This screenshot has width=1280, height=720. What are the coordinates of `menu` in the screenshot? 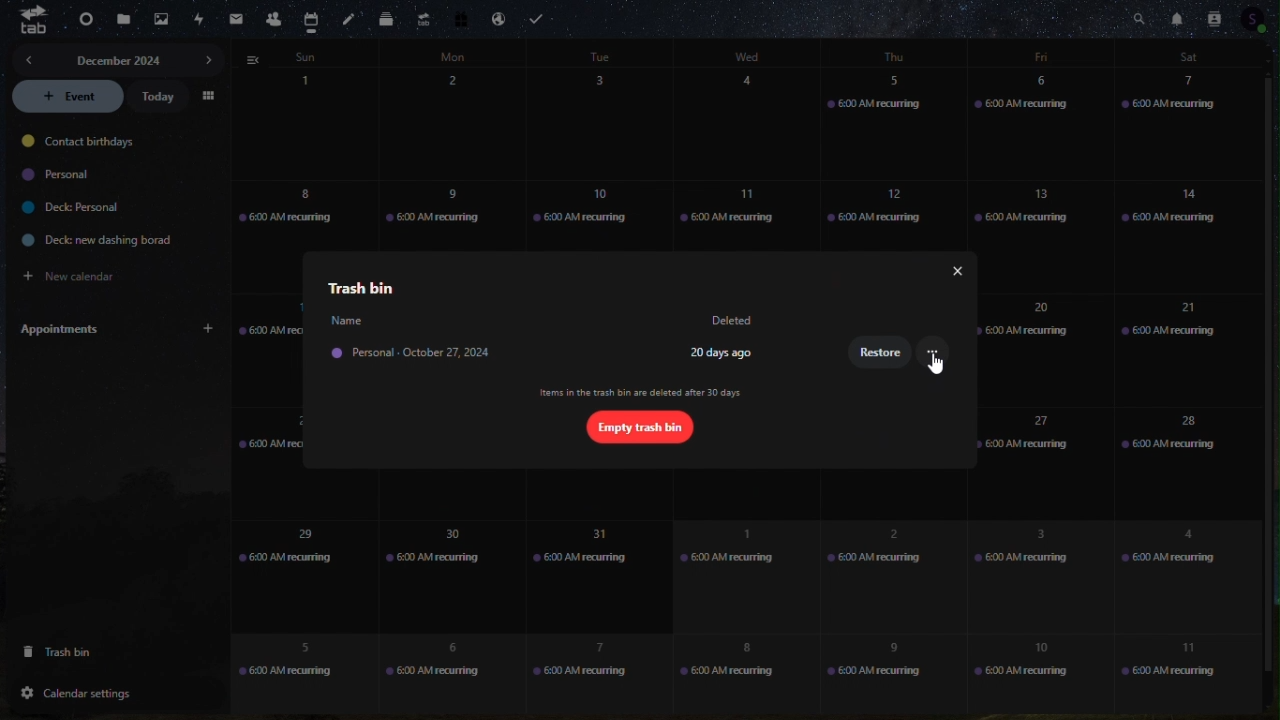 It's located at (210, 95).